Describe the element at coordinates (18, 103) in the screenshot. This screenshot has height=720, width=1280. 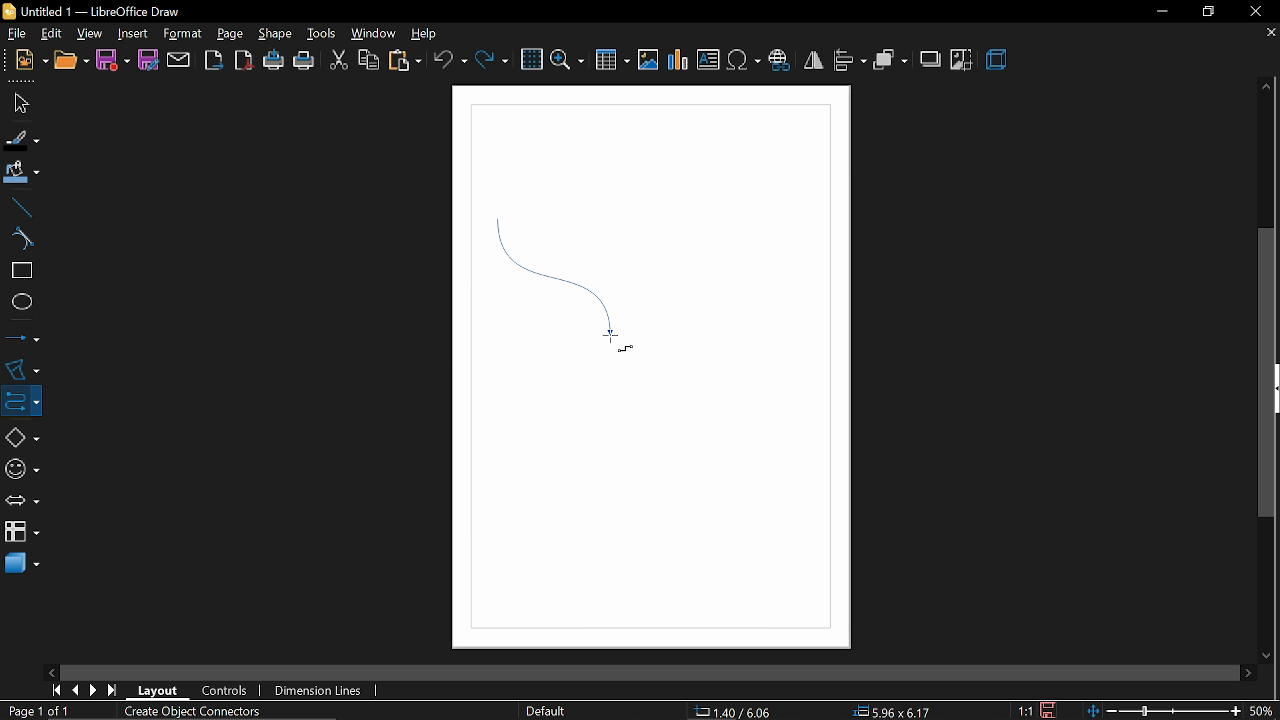
I see `select` at that location.